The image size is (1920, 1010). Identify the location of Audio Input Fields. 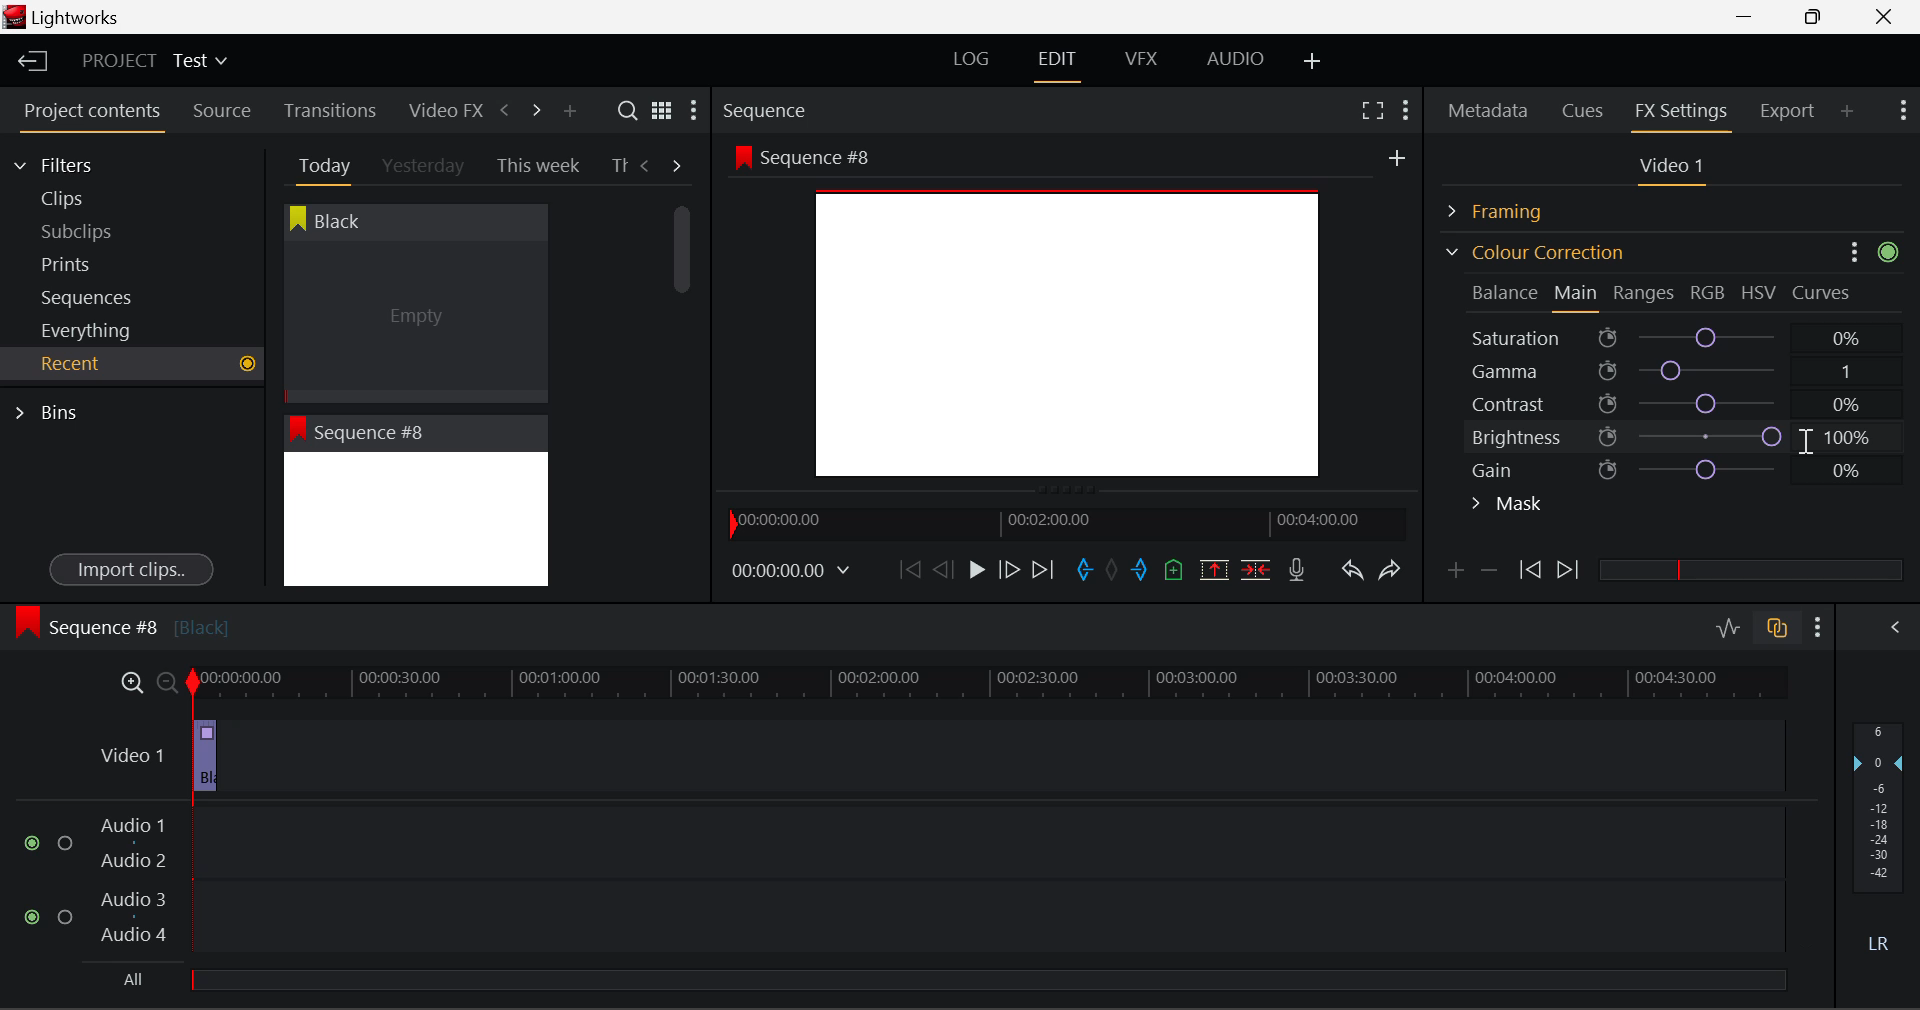
(904, 882).